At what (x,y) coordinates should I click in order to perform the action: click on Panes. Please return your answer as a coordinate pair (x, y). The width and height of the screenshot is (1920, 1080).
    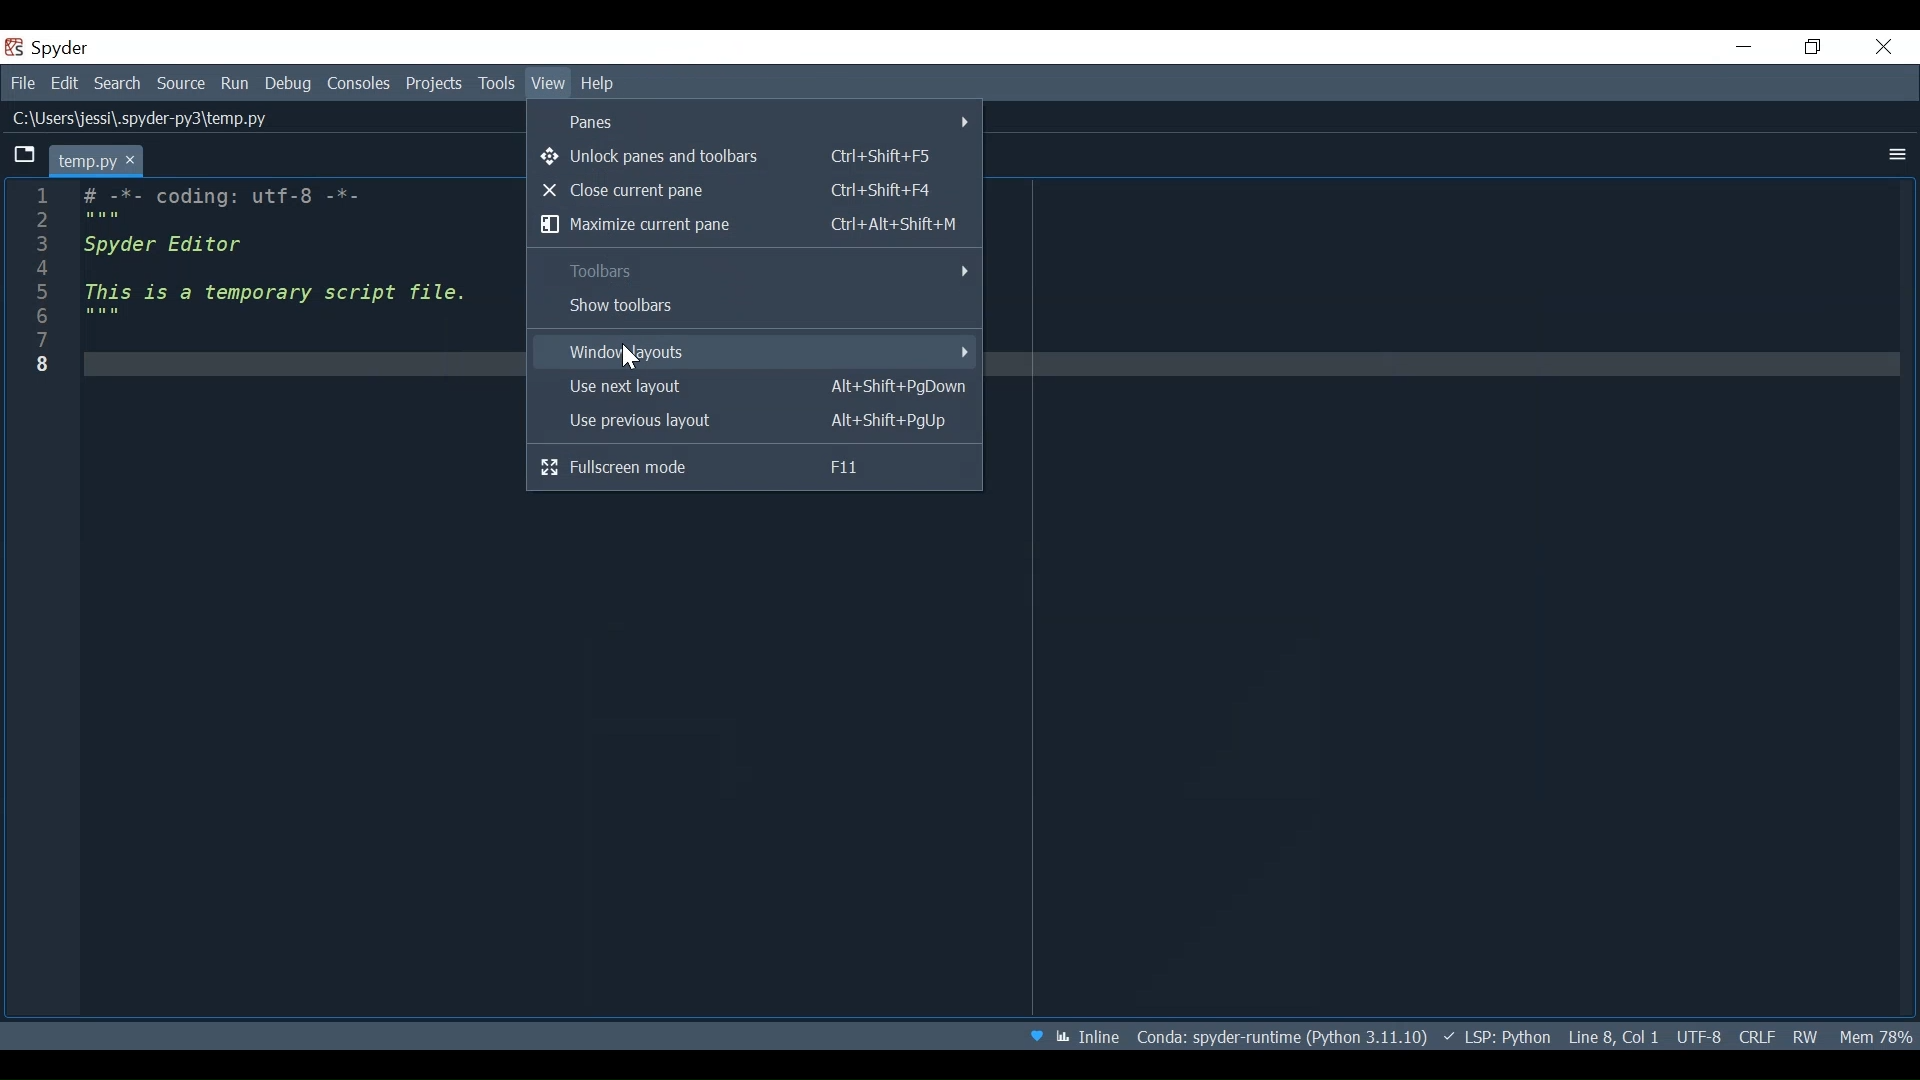
    Looking at the image, I should click on (757, 120).